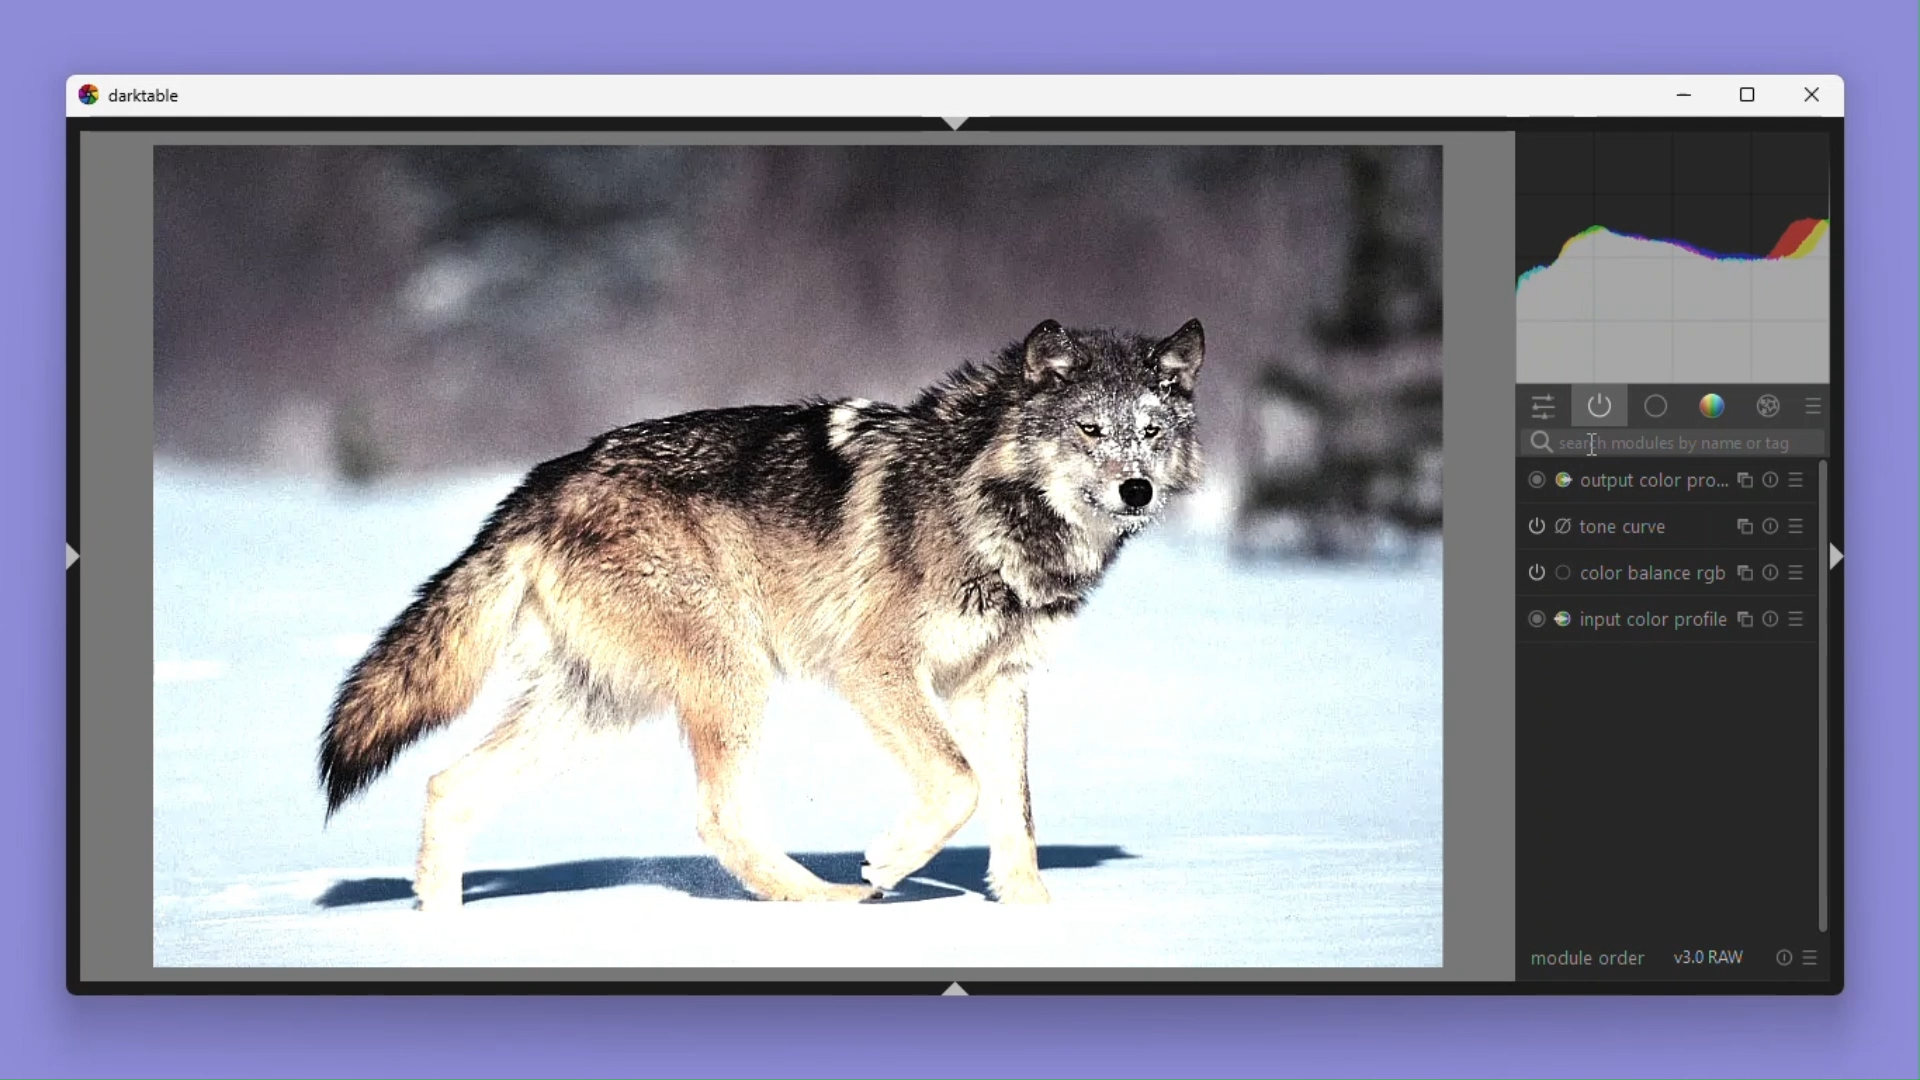 The height and width of the screenshot is (1080, 1920). I want to click on preset, so click(1814, 405).